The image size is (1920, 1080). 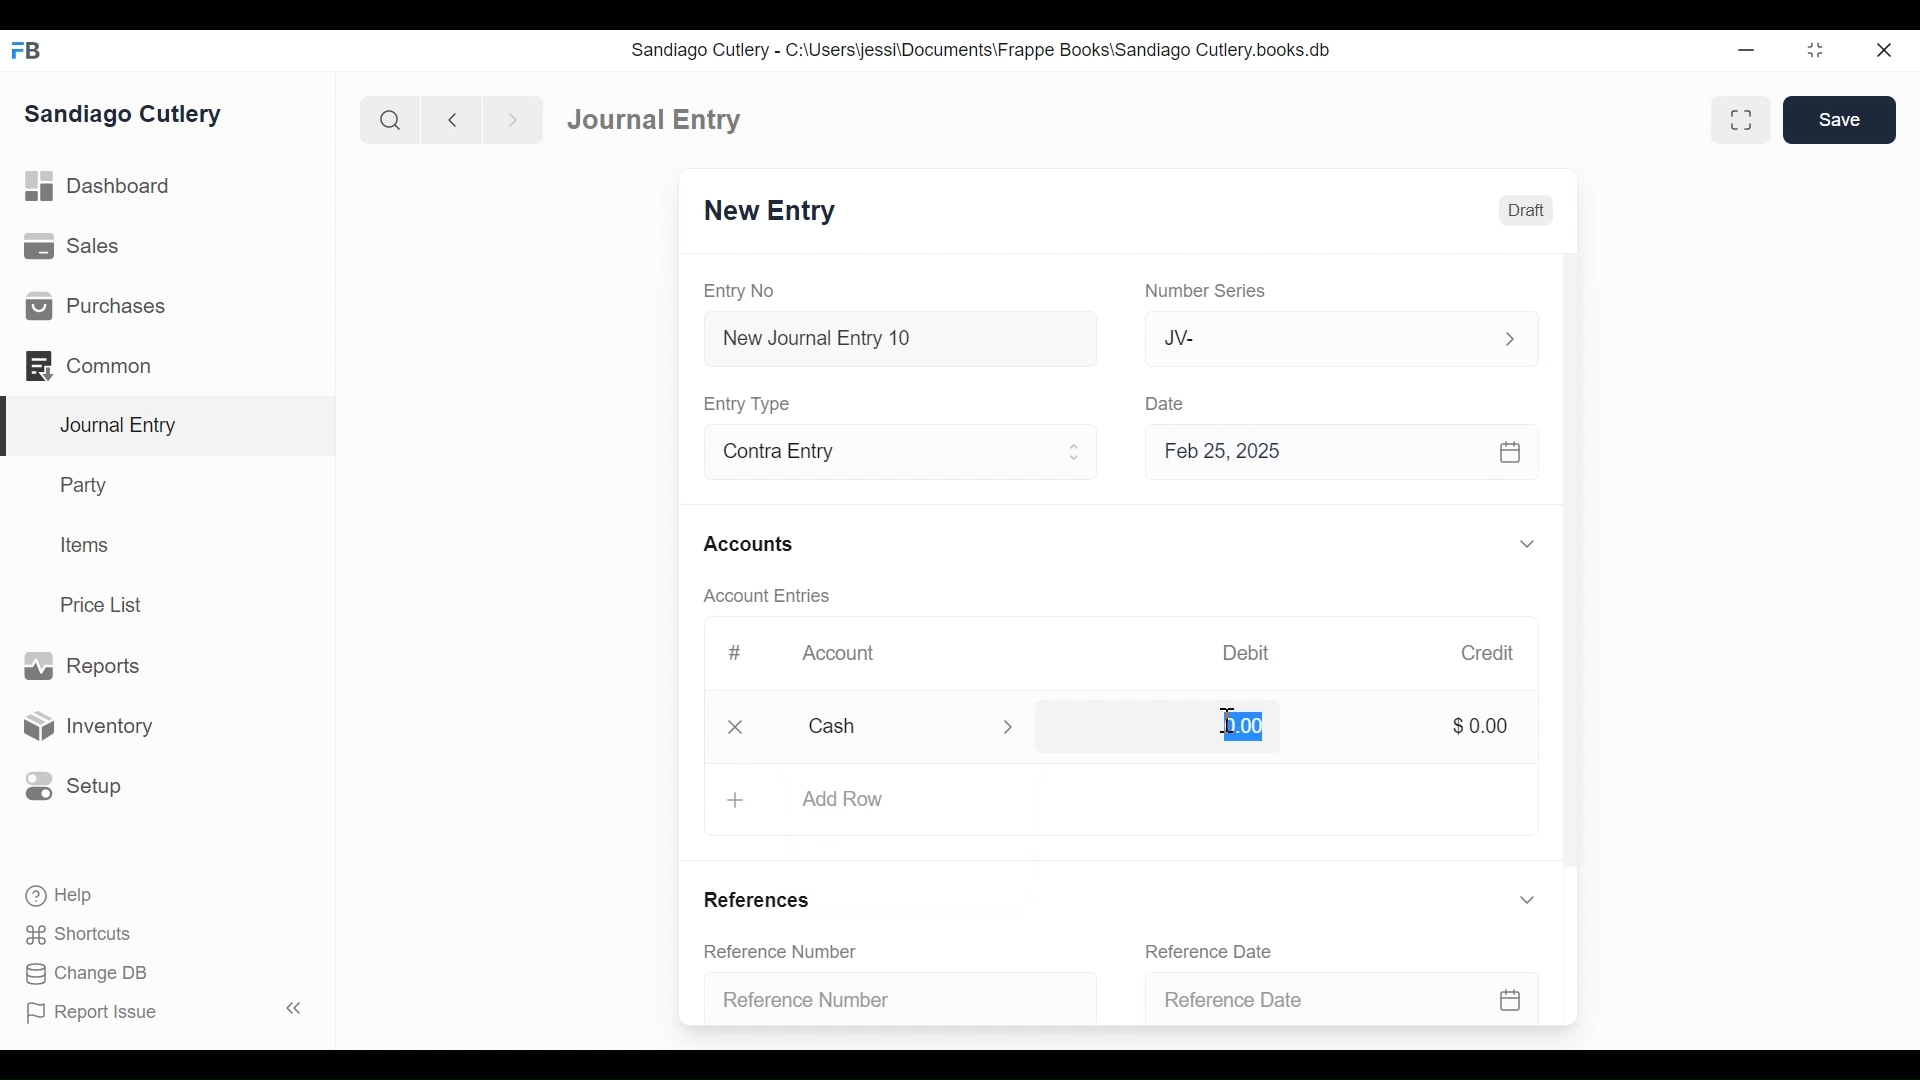 I want to click on Sandiago Cutlery - C:\Users\jessi\Documents\Frappe Books\Sandiago Cutlery.books.db, so click(x=985, y=52).